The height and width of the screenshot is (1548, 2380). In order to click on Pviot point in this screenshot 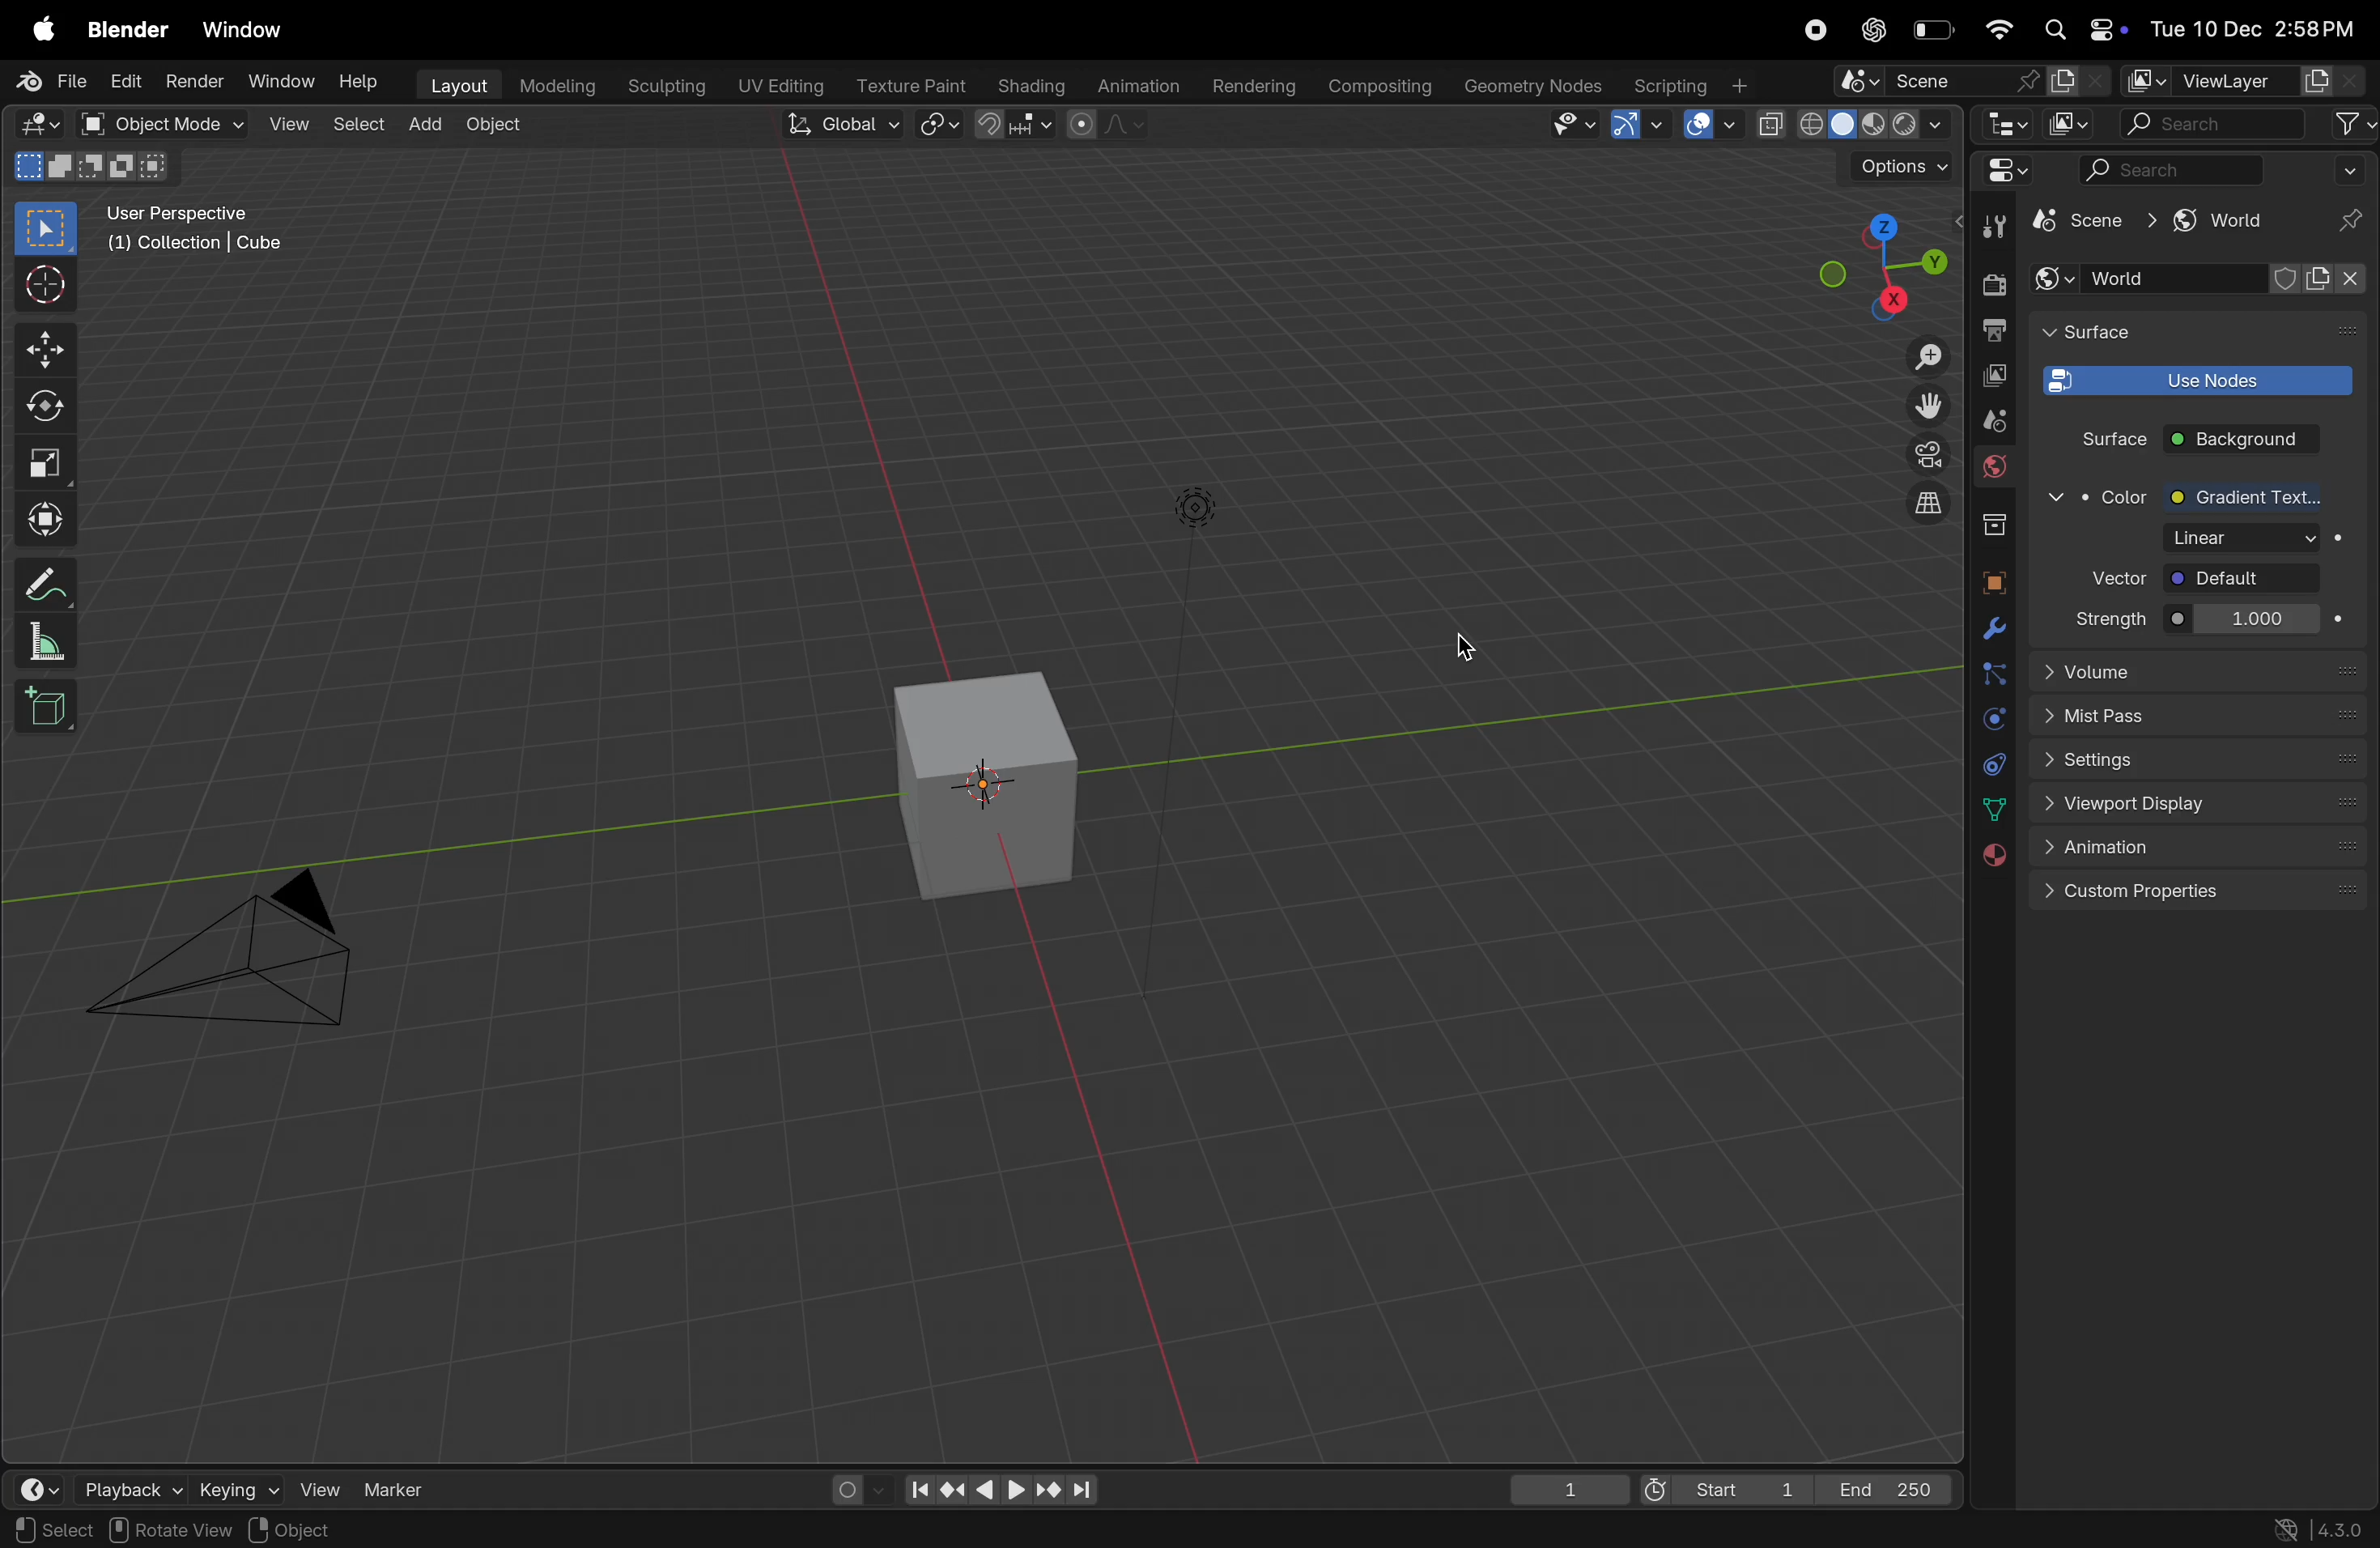, I will do `click(941, 126)`.